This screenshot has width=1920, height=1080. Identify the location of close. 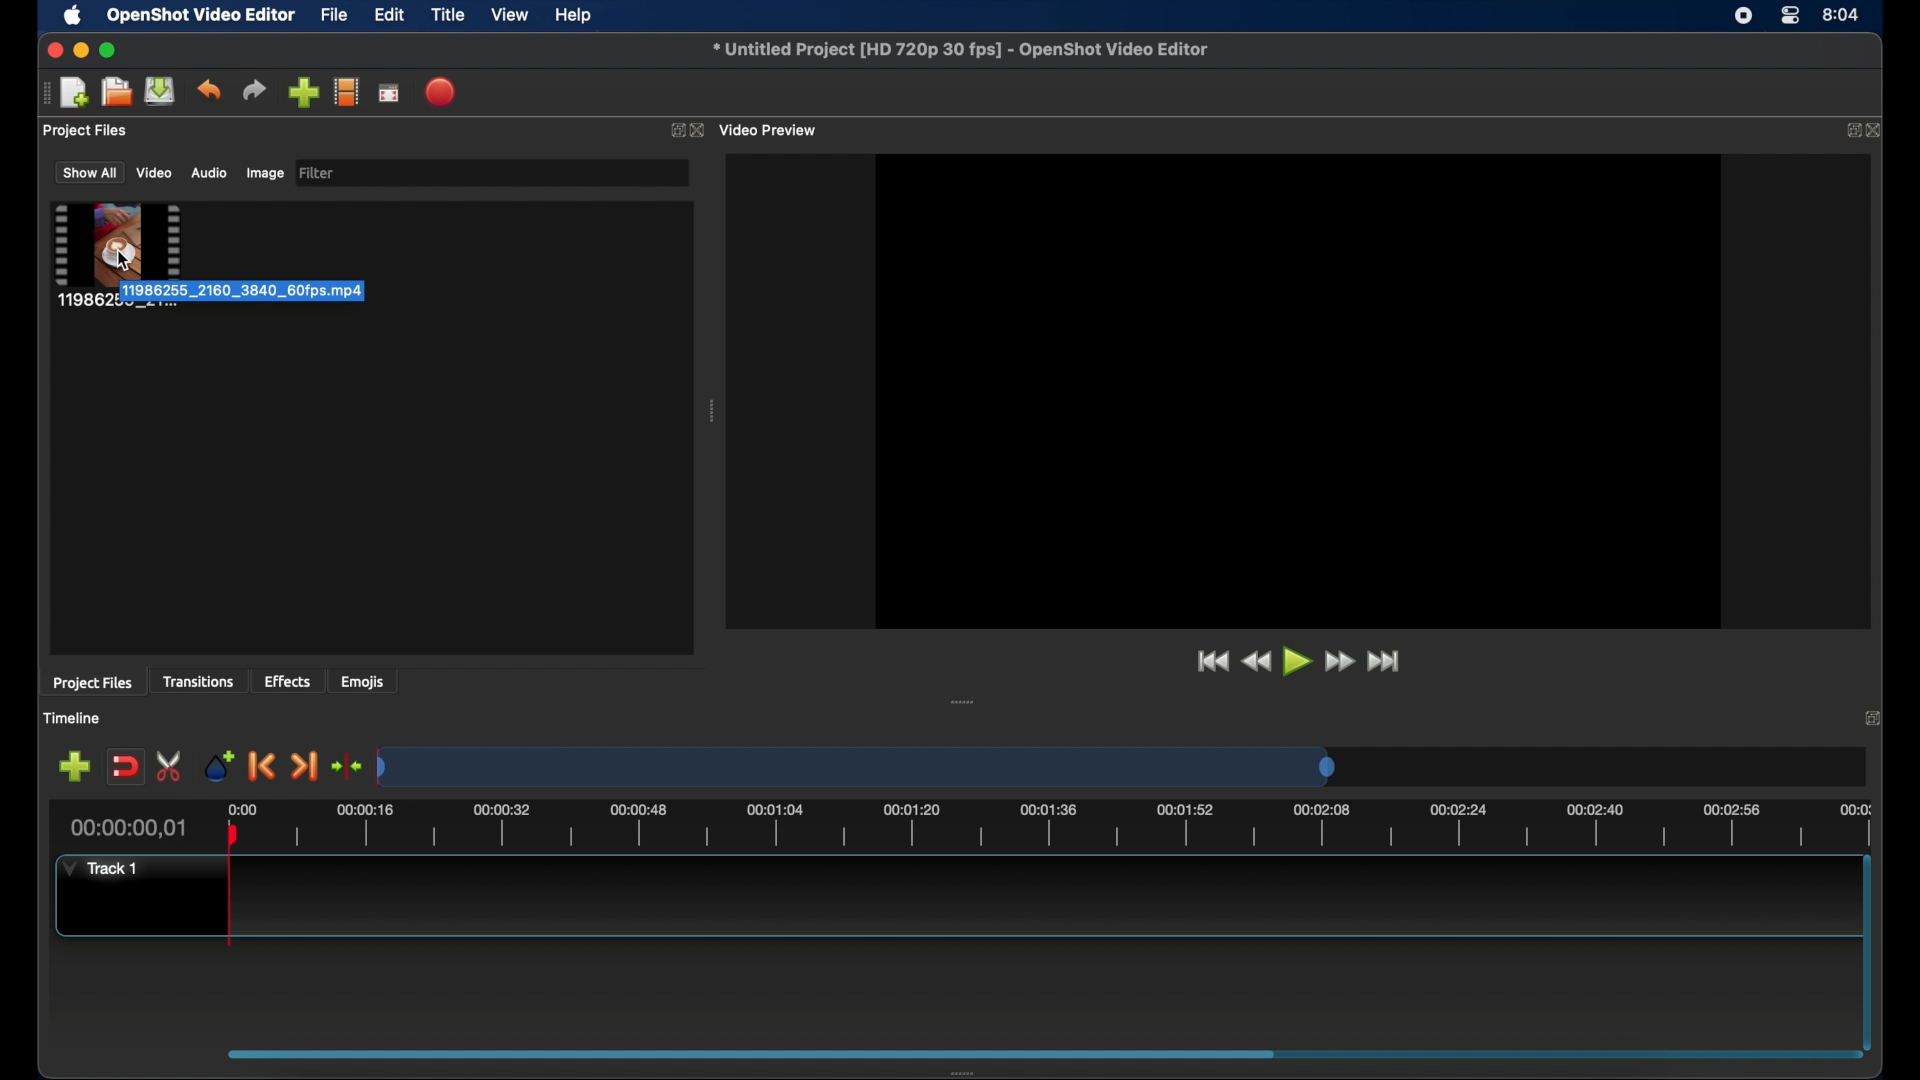
(54, 51).